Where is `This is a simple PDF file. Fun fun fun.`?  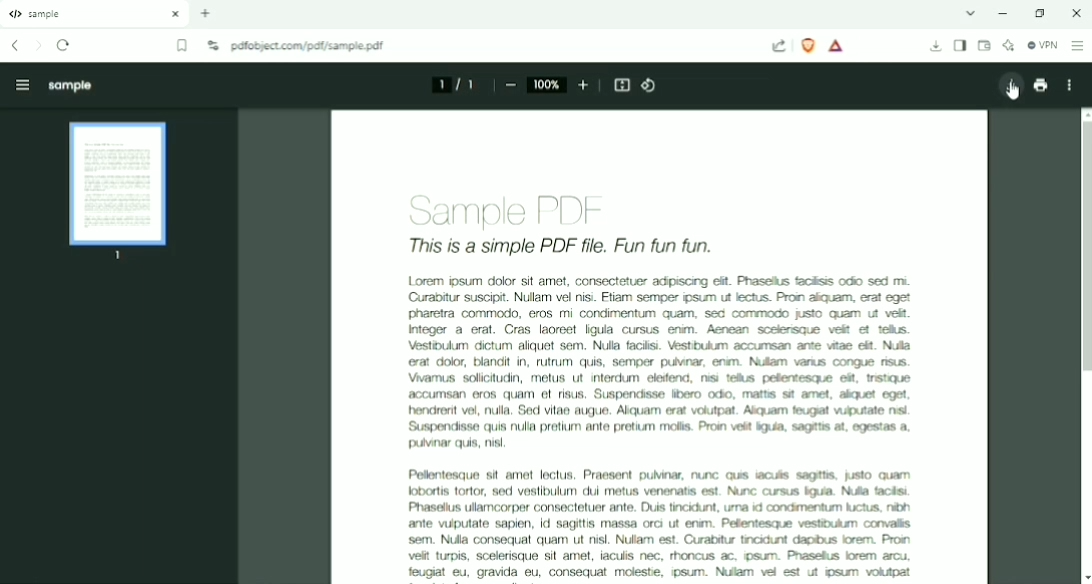 This is a simple PDF file. Fun fun fun. is located at coordinates (561, 246).